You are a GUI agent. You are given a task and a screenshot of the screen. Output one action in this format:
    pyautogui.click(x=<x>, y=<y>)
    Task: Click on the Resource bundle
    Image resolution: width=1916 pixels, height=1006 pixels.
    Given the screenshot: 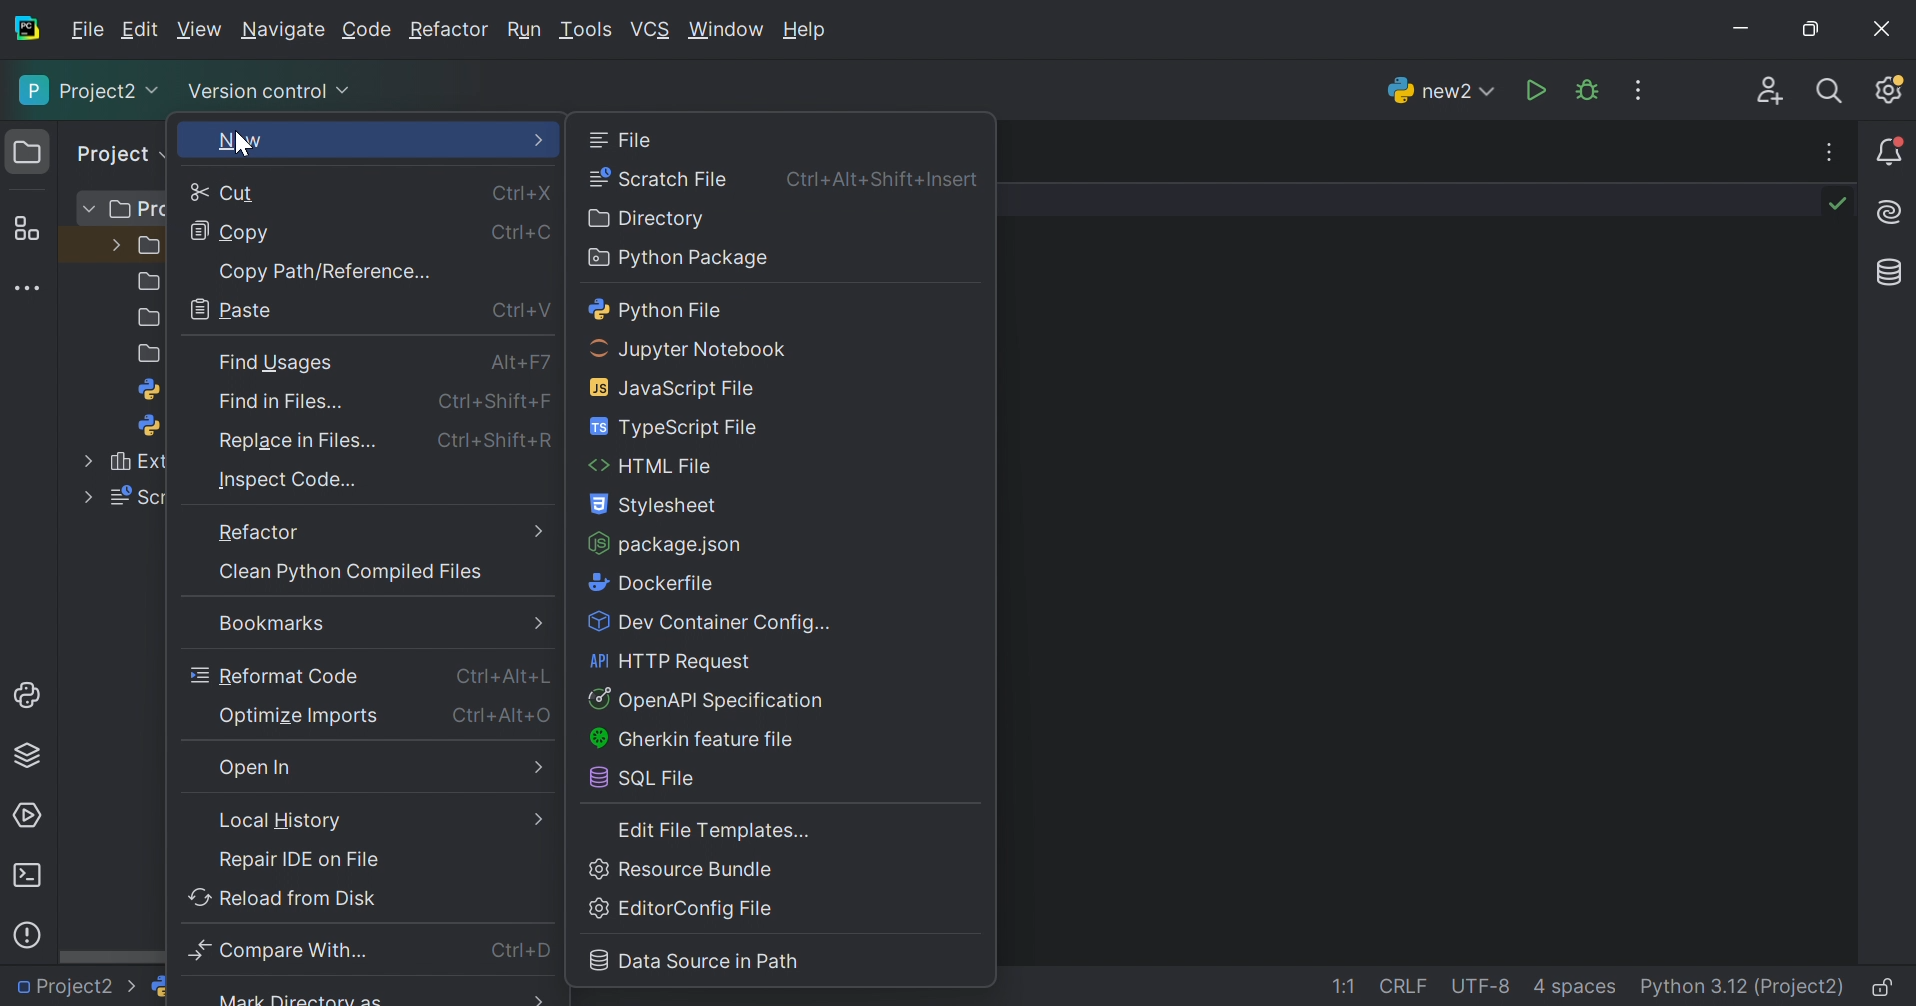 What is the action you would take?
    pyautogui.click(x=682, y=869)
    